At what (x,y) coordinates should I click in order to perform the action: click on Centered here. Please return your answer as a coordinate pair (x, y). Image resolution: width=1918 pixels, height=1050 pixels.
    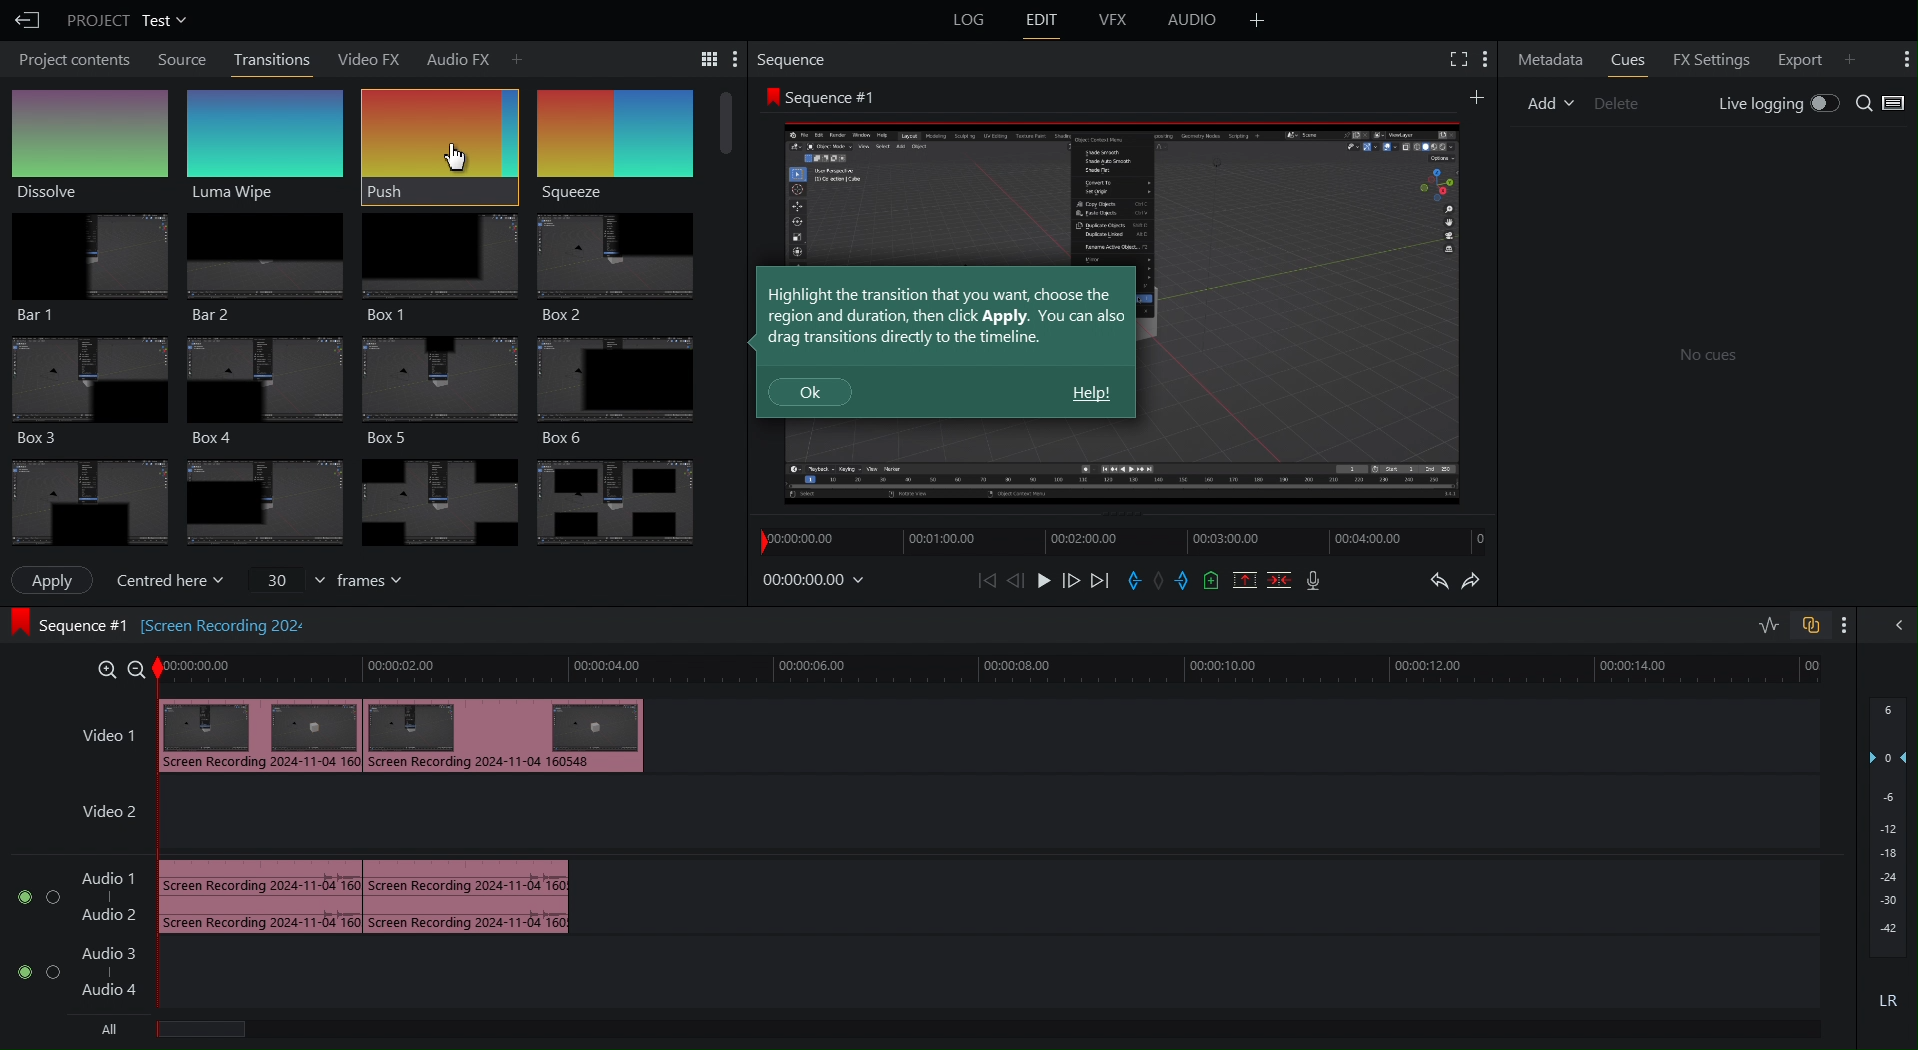
    Looking at the image, I should click on (175, 577).